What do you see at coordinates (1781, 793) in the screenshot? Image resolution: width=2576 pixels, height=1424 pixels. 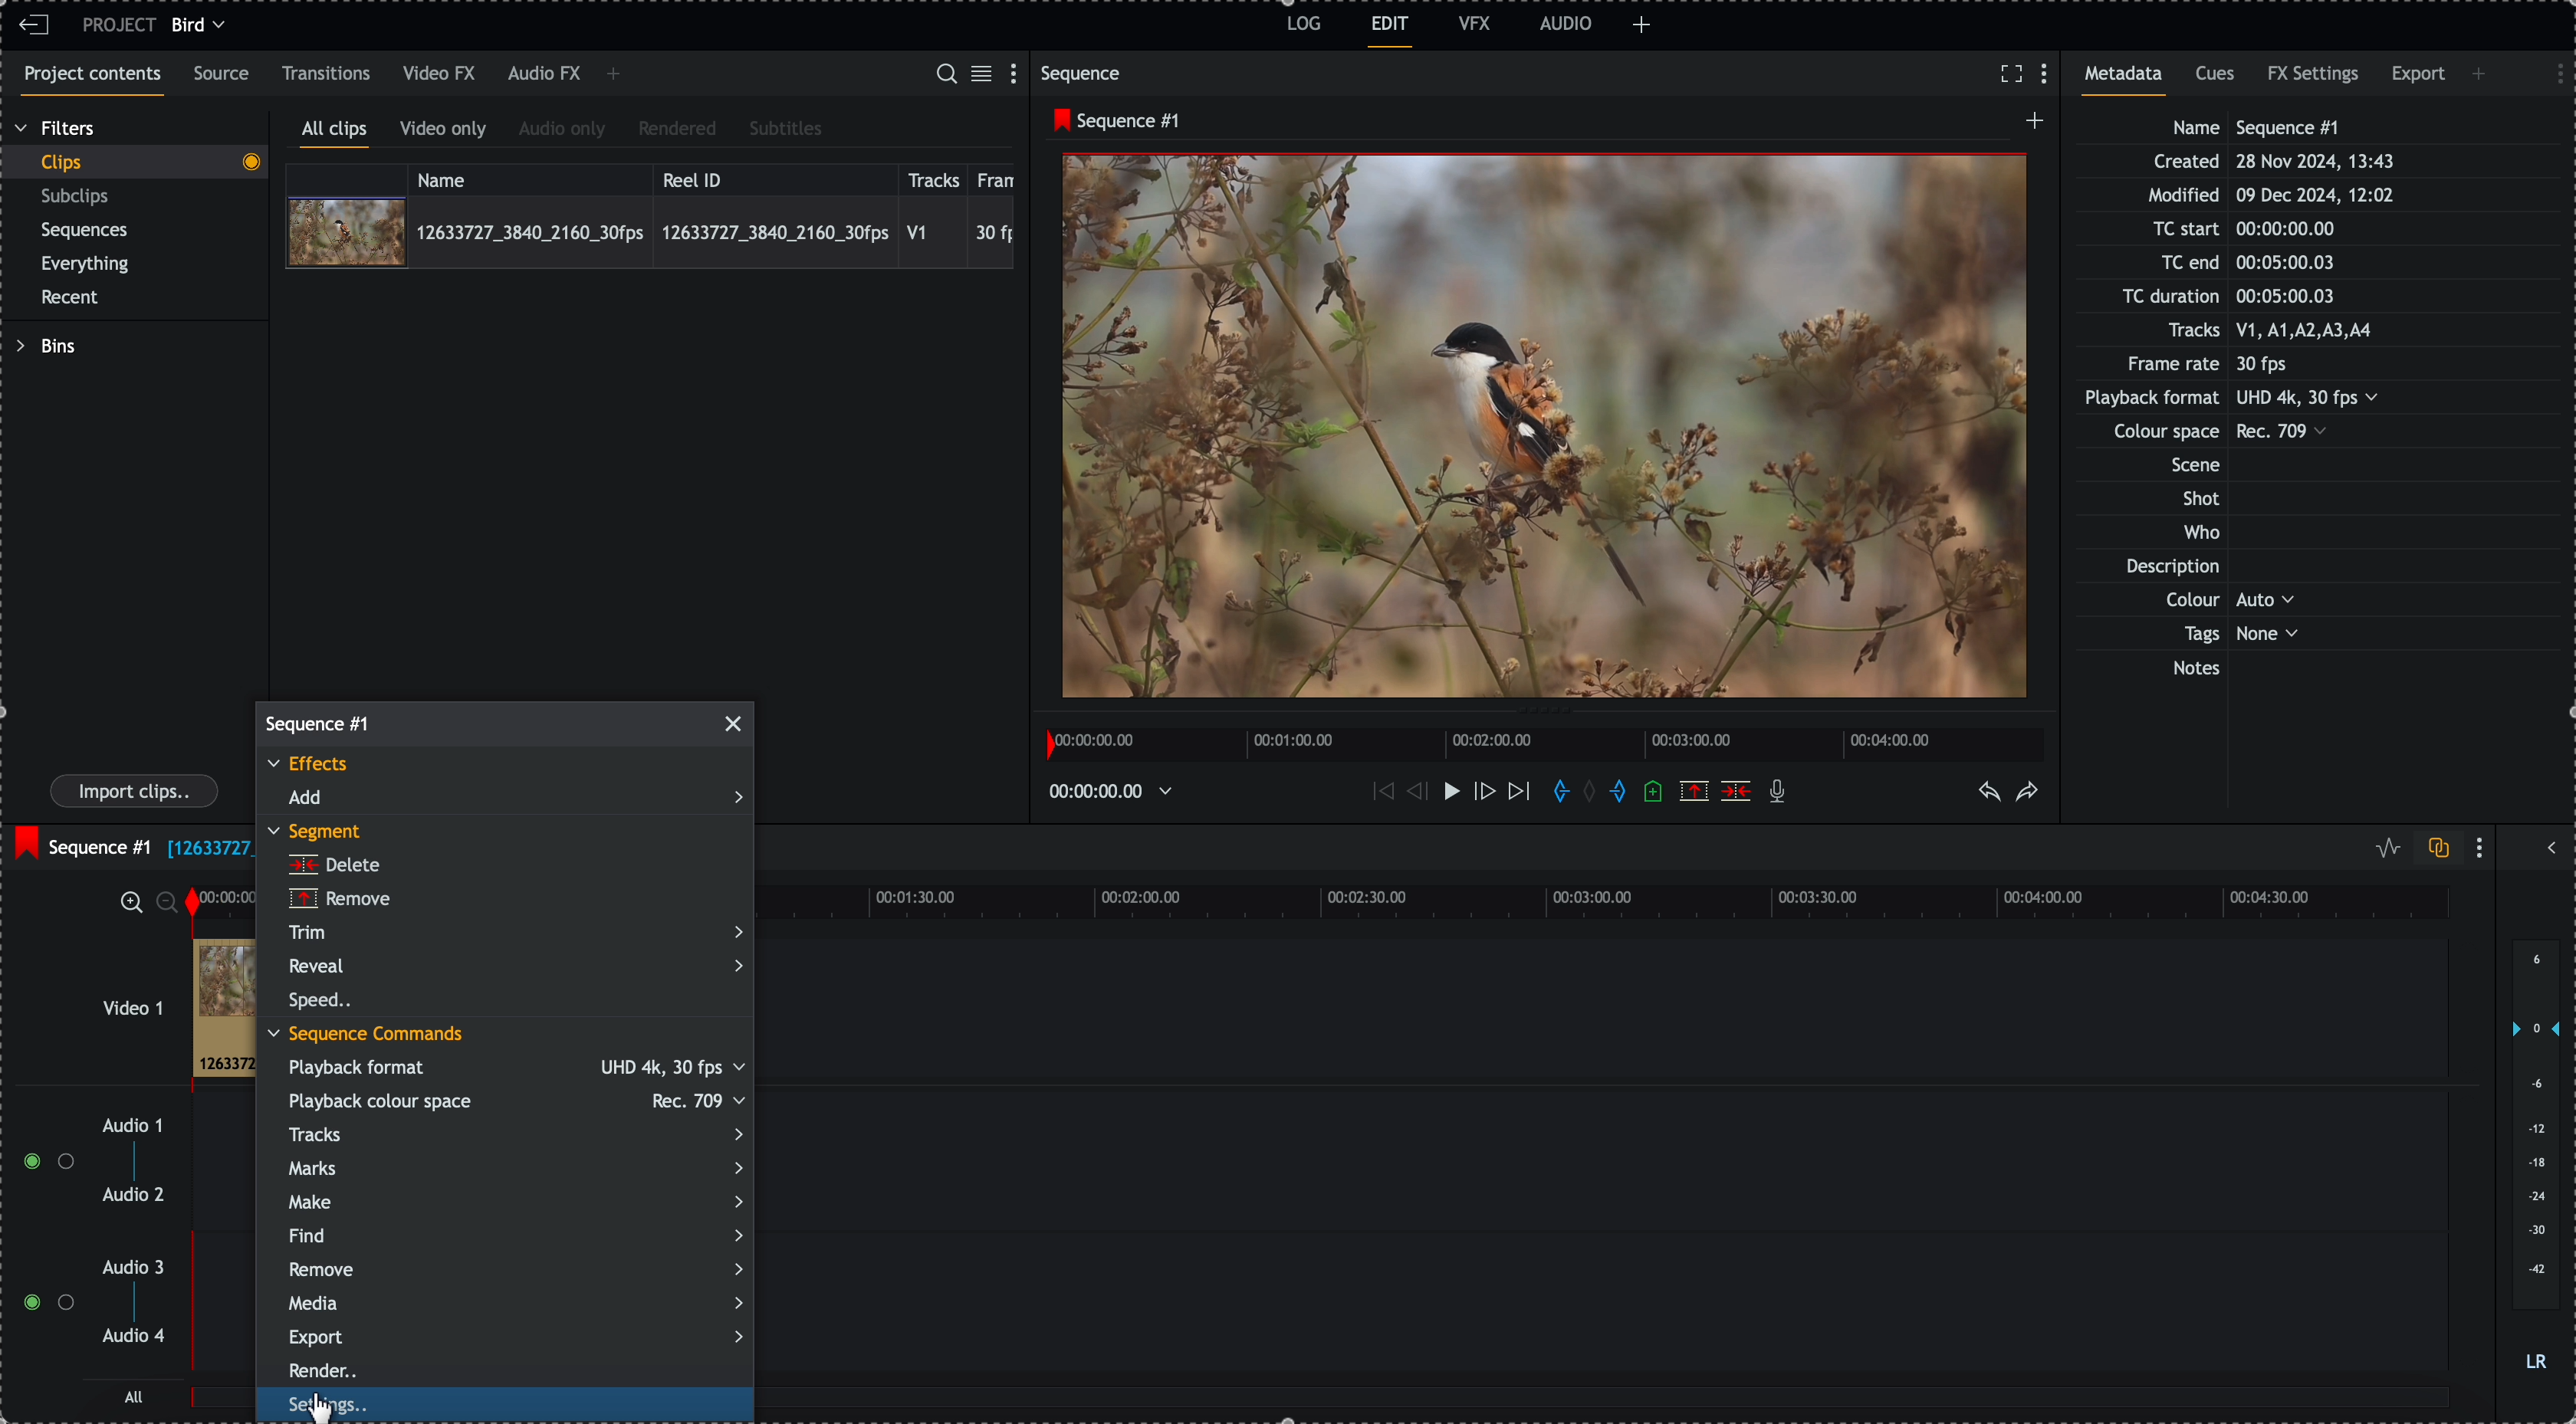 I see `recored voice-over` at bounding box center [1781, 793].